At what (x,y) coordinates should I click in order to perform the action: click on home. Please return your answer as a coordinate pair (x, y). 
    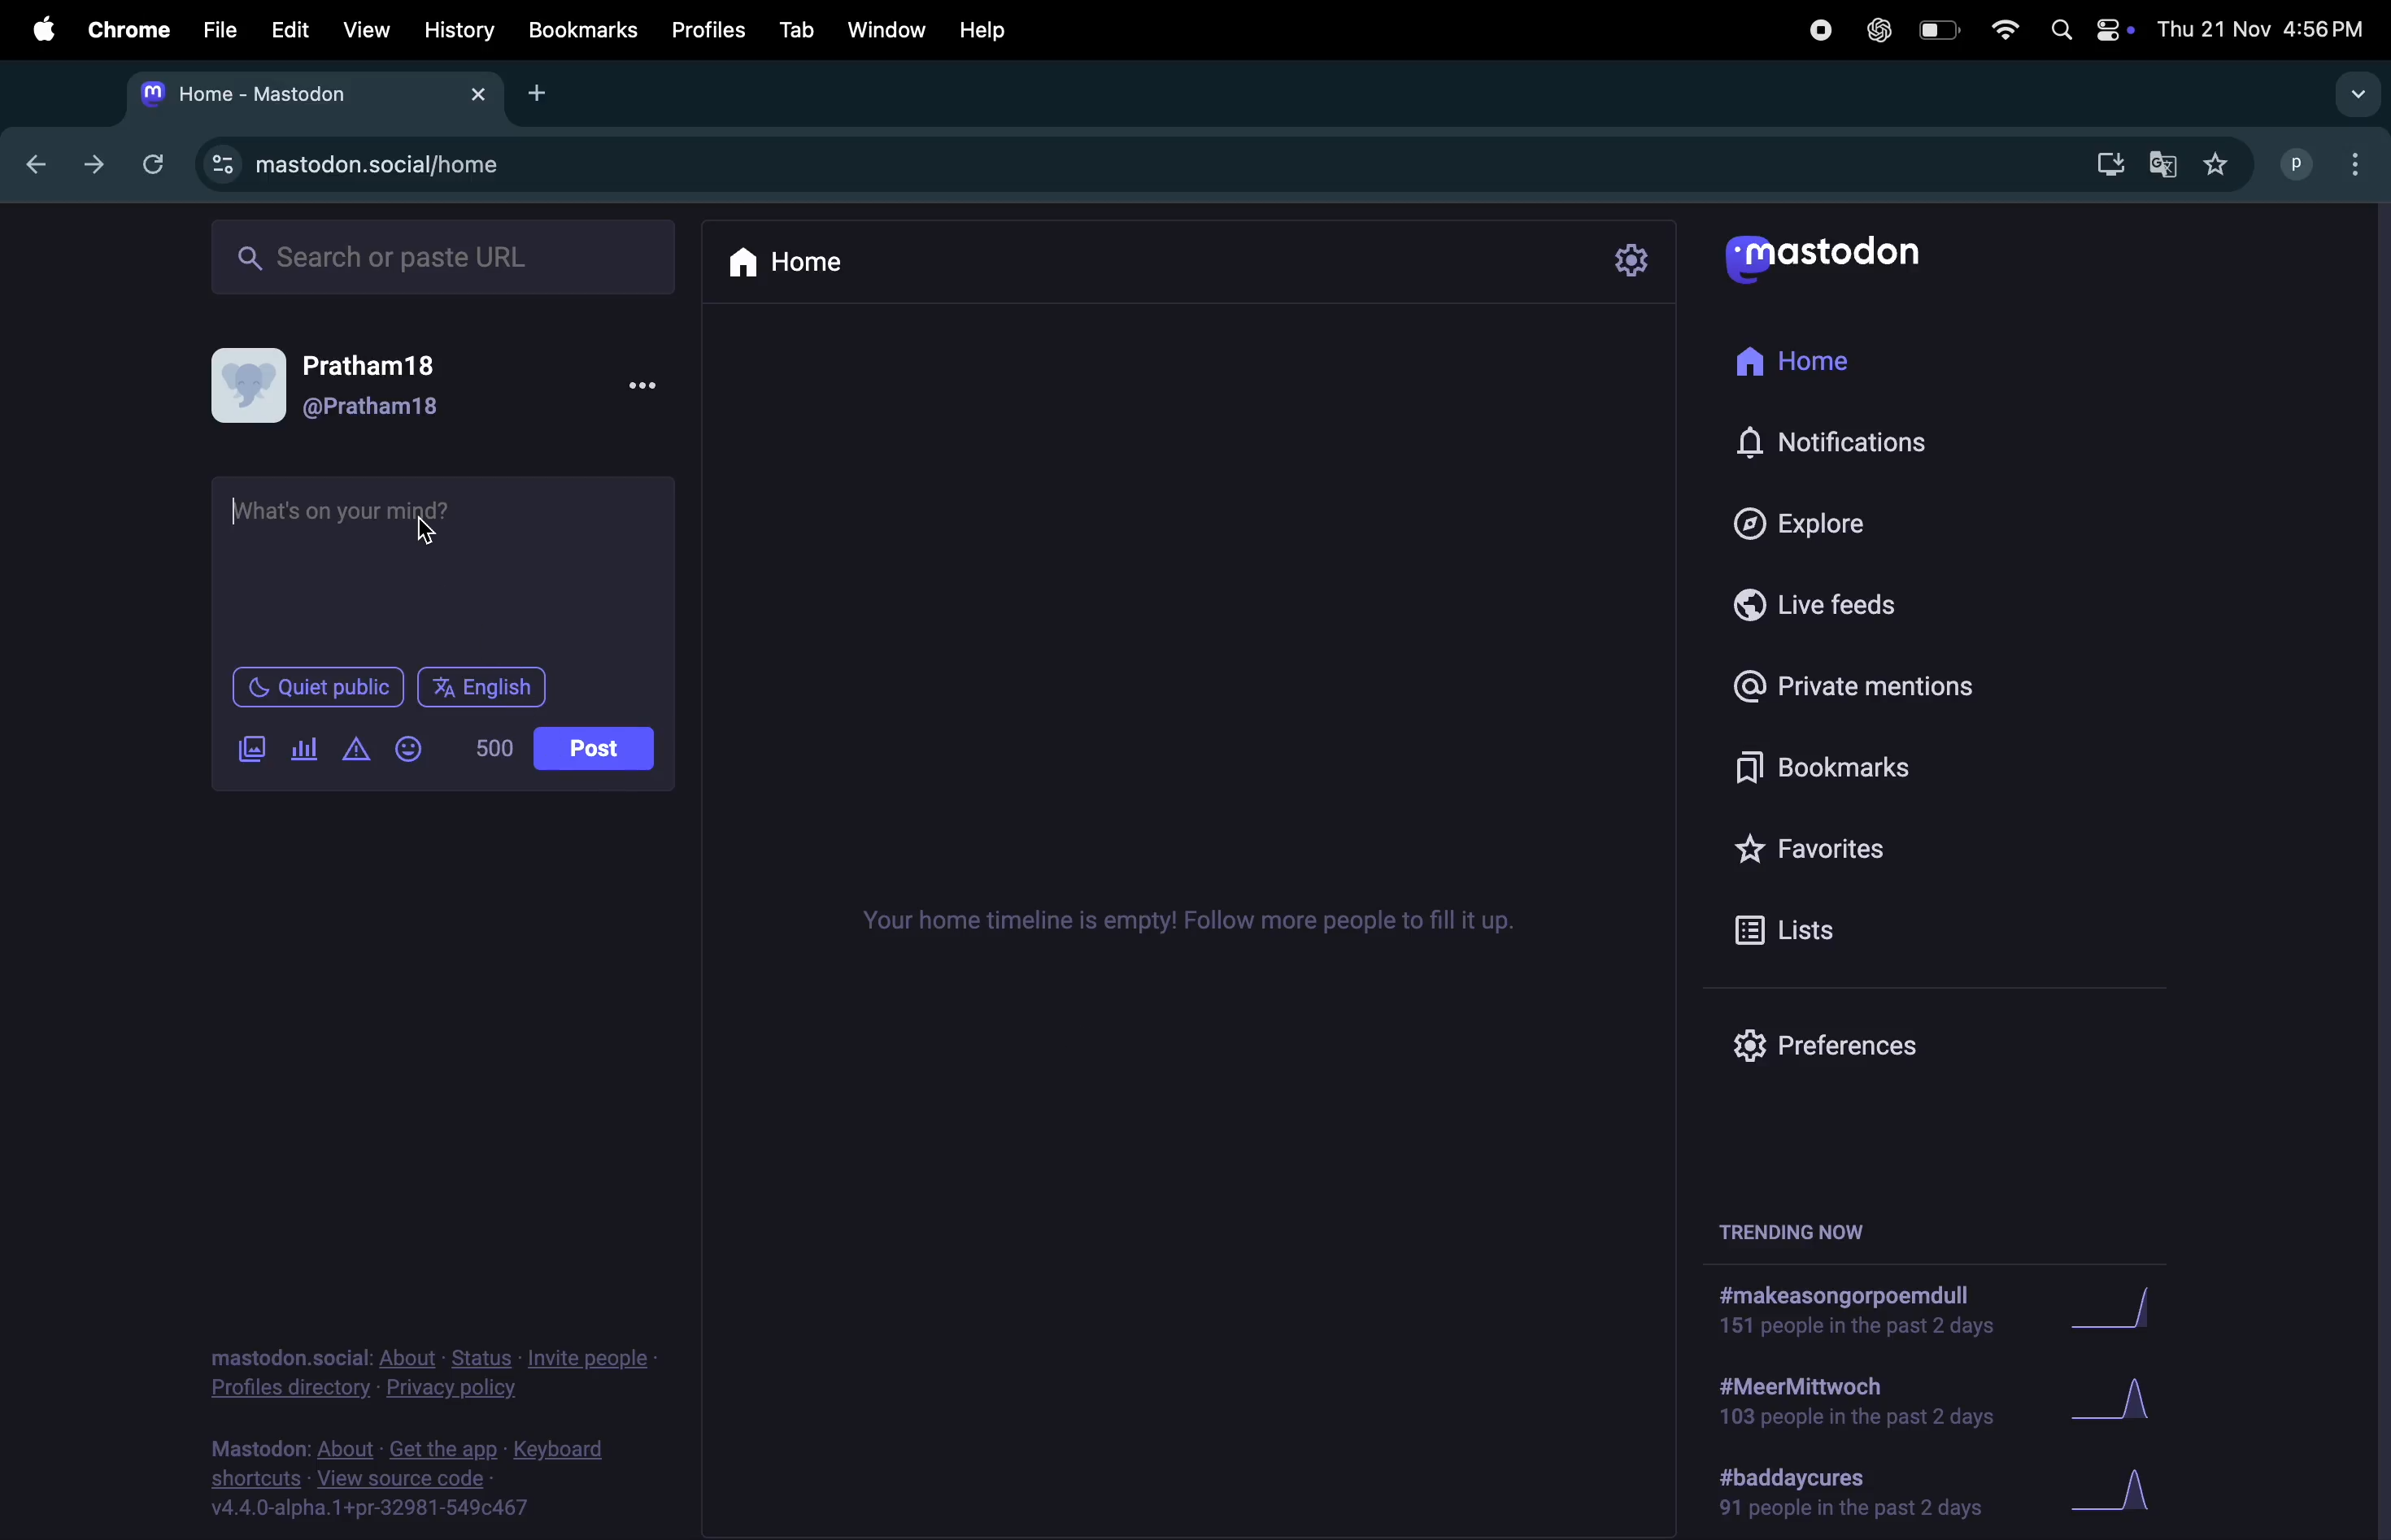
    Looking at the image, I should click on (1834, 353).